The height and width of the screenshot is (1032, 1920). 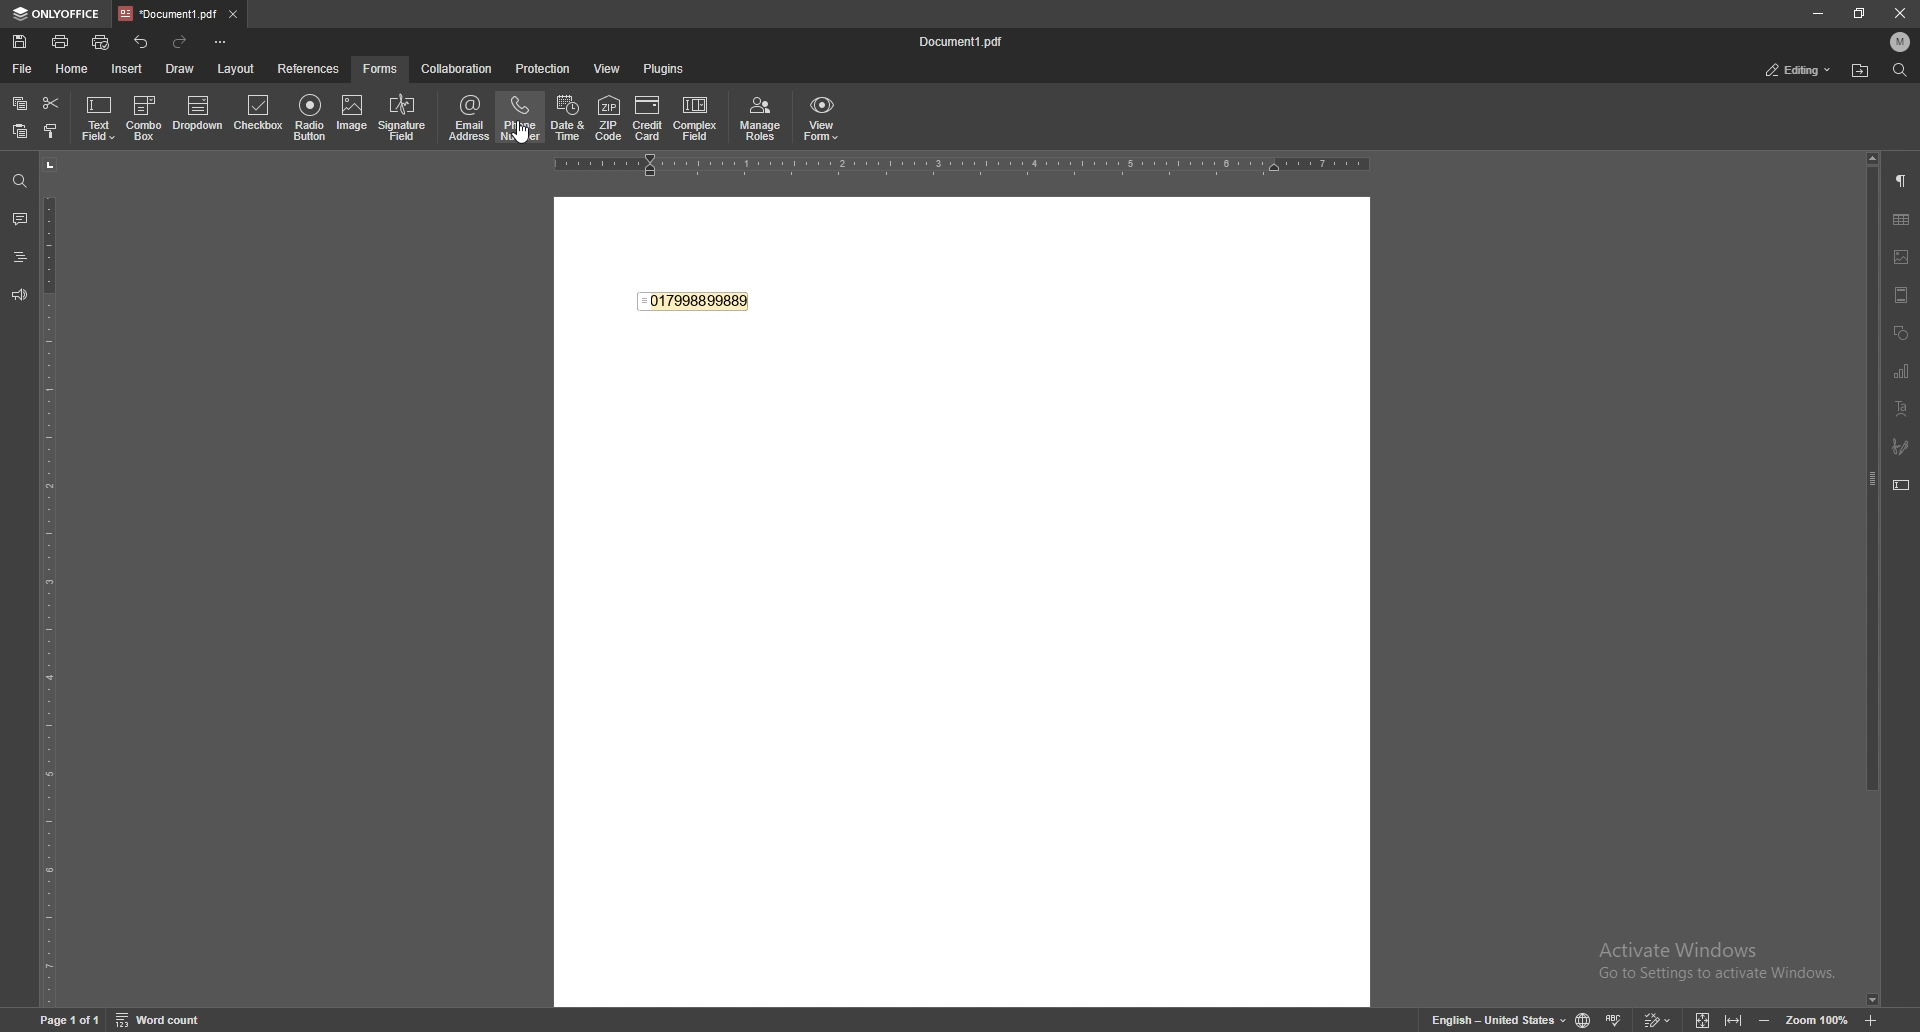 I want to click on view form, so click(x=822, y=117).